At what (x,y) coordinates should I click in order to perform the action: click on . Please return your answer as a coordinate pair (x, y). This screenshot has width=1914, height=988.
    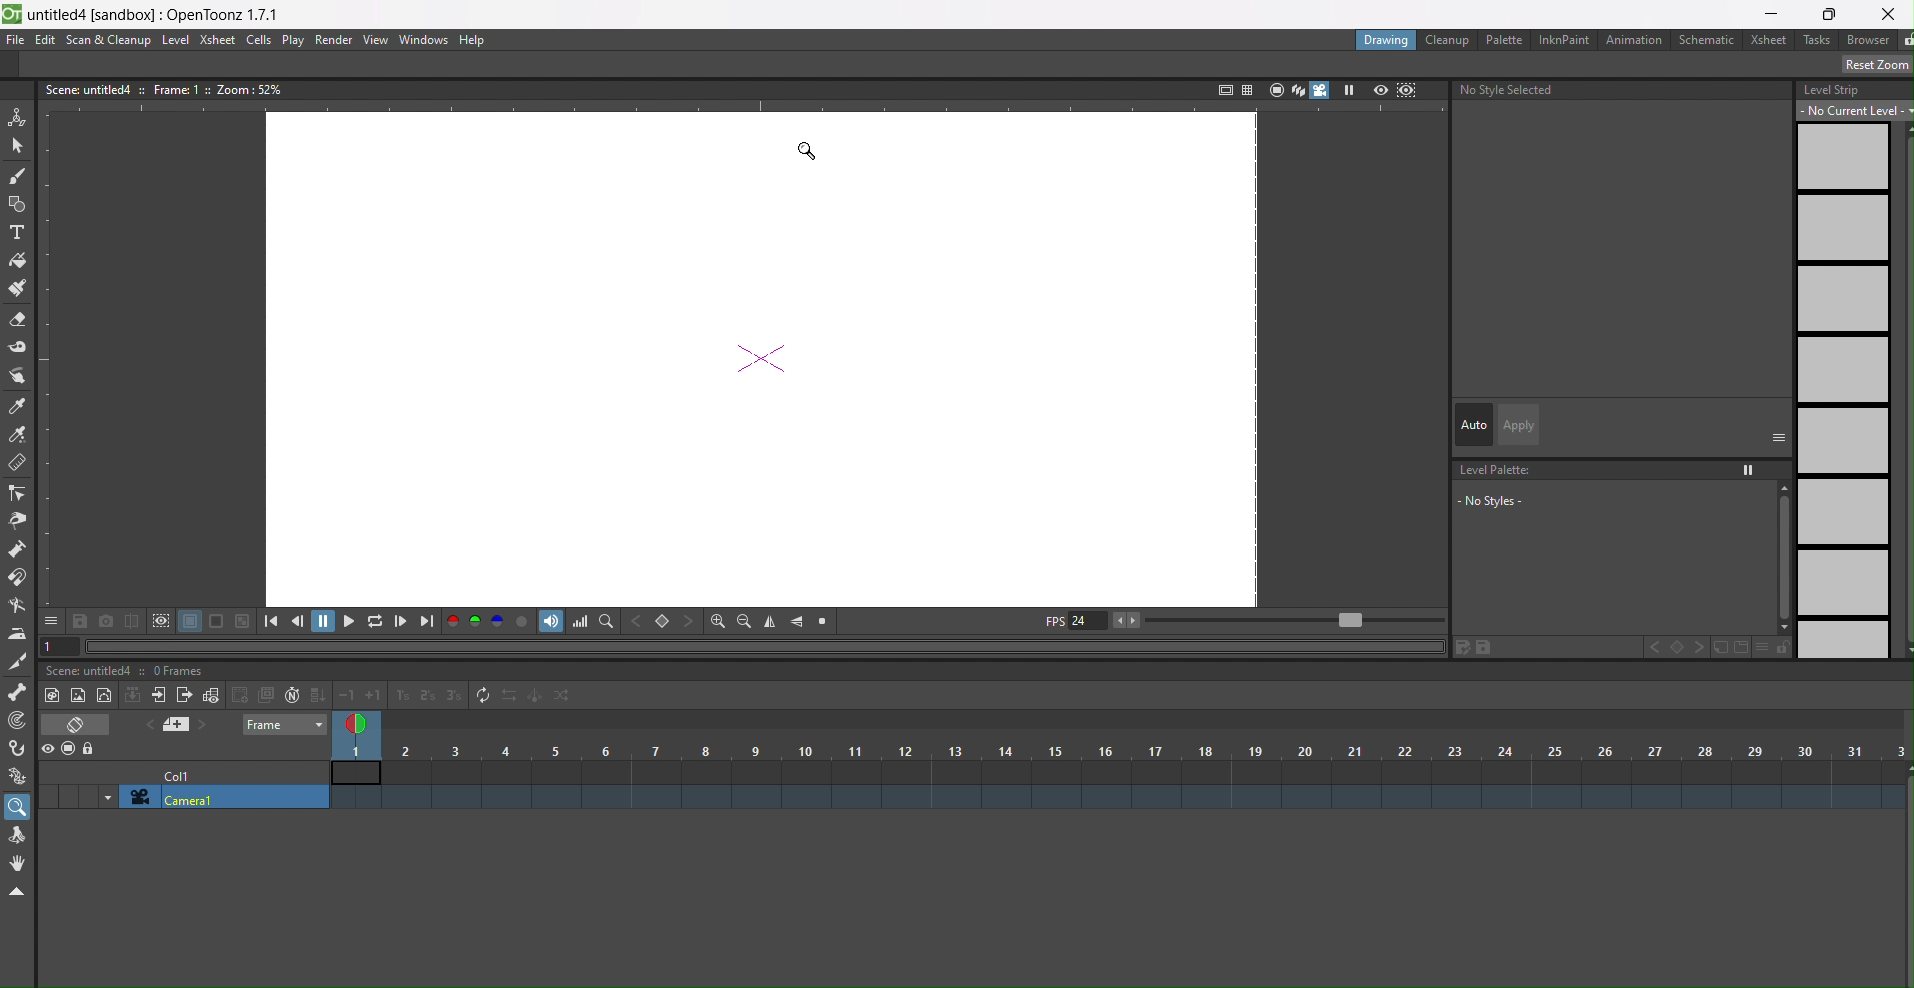
    Looking at the image, I should click on (567, 695).